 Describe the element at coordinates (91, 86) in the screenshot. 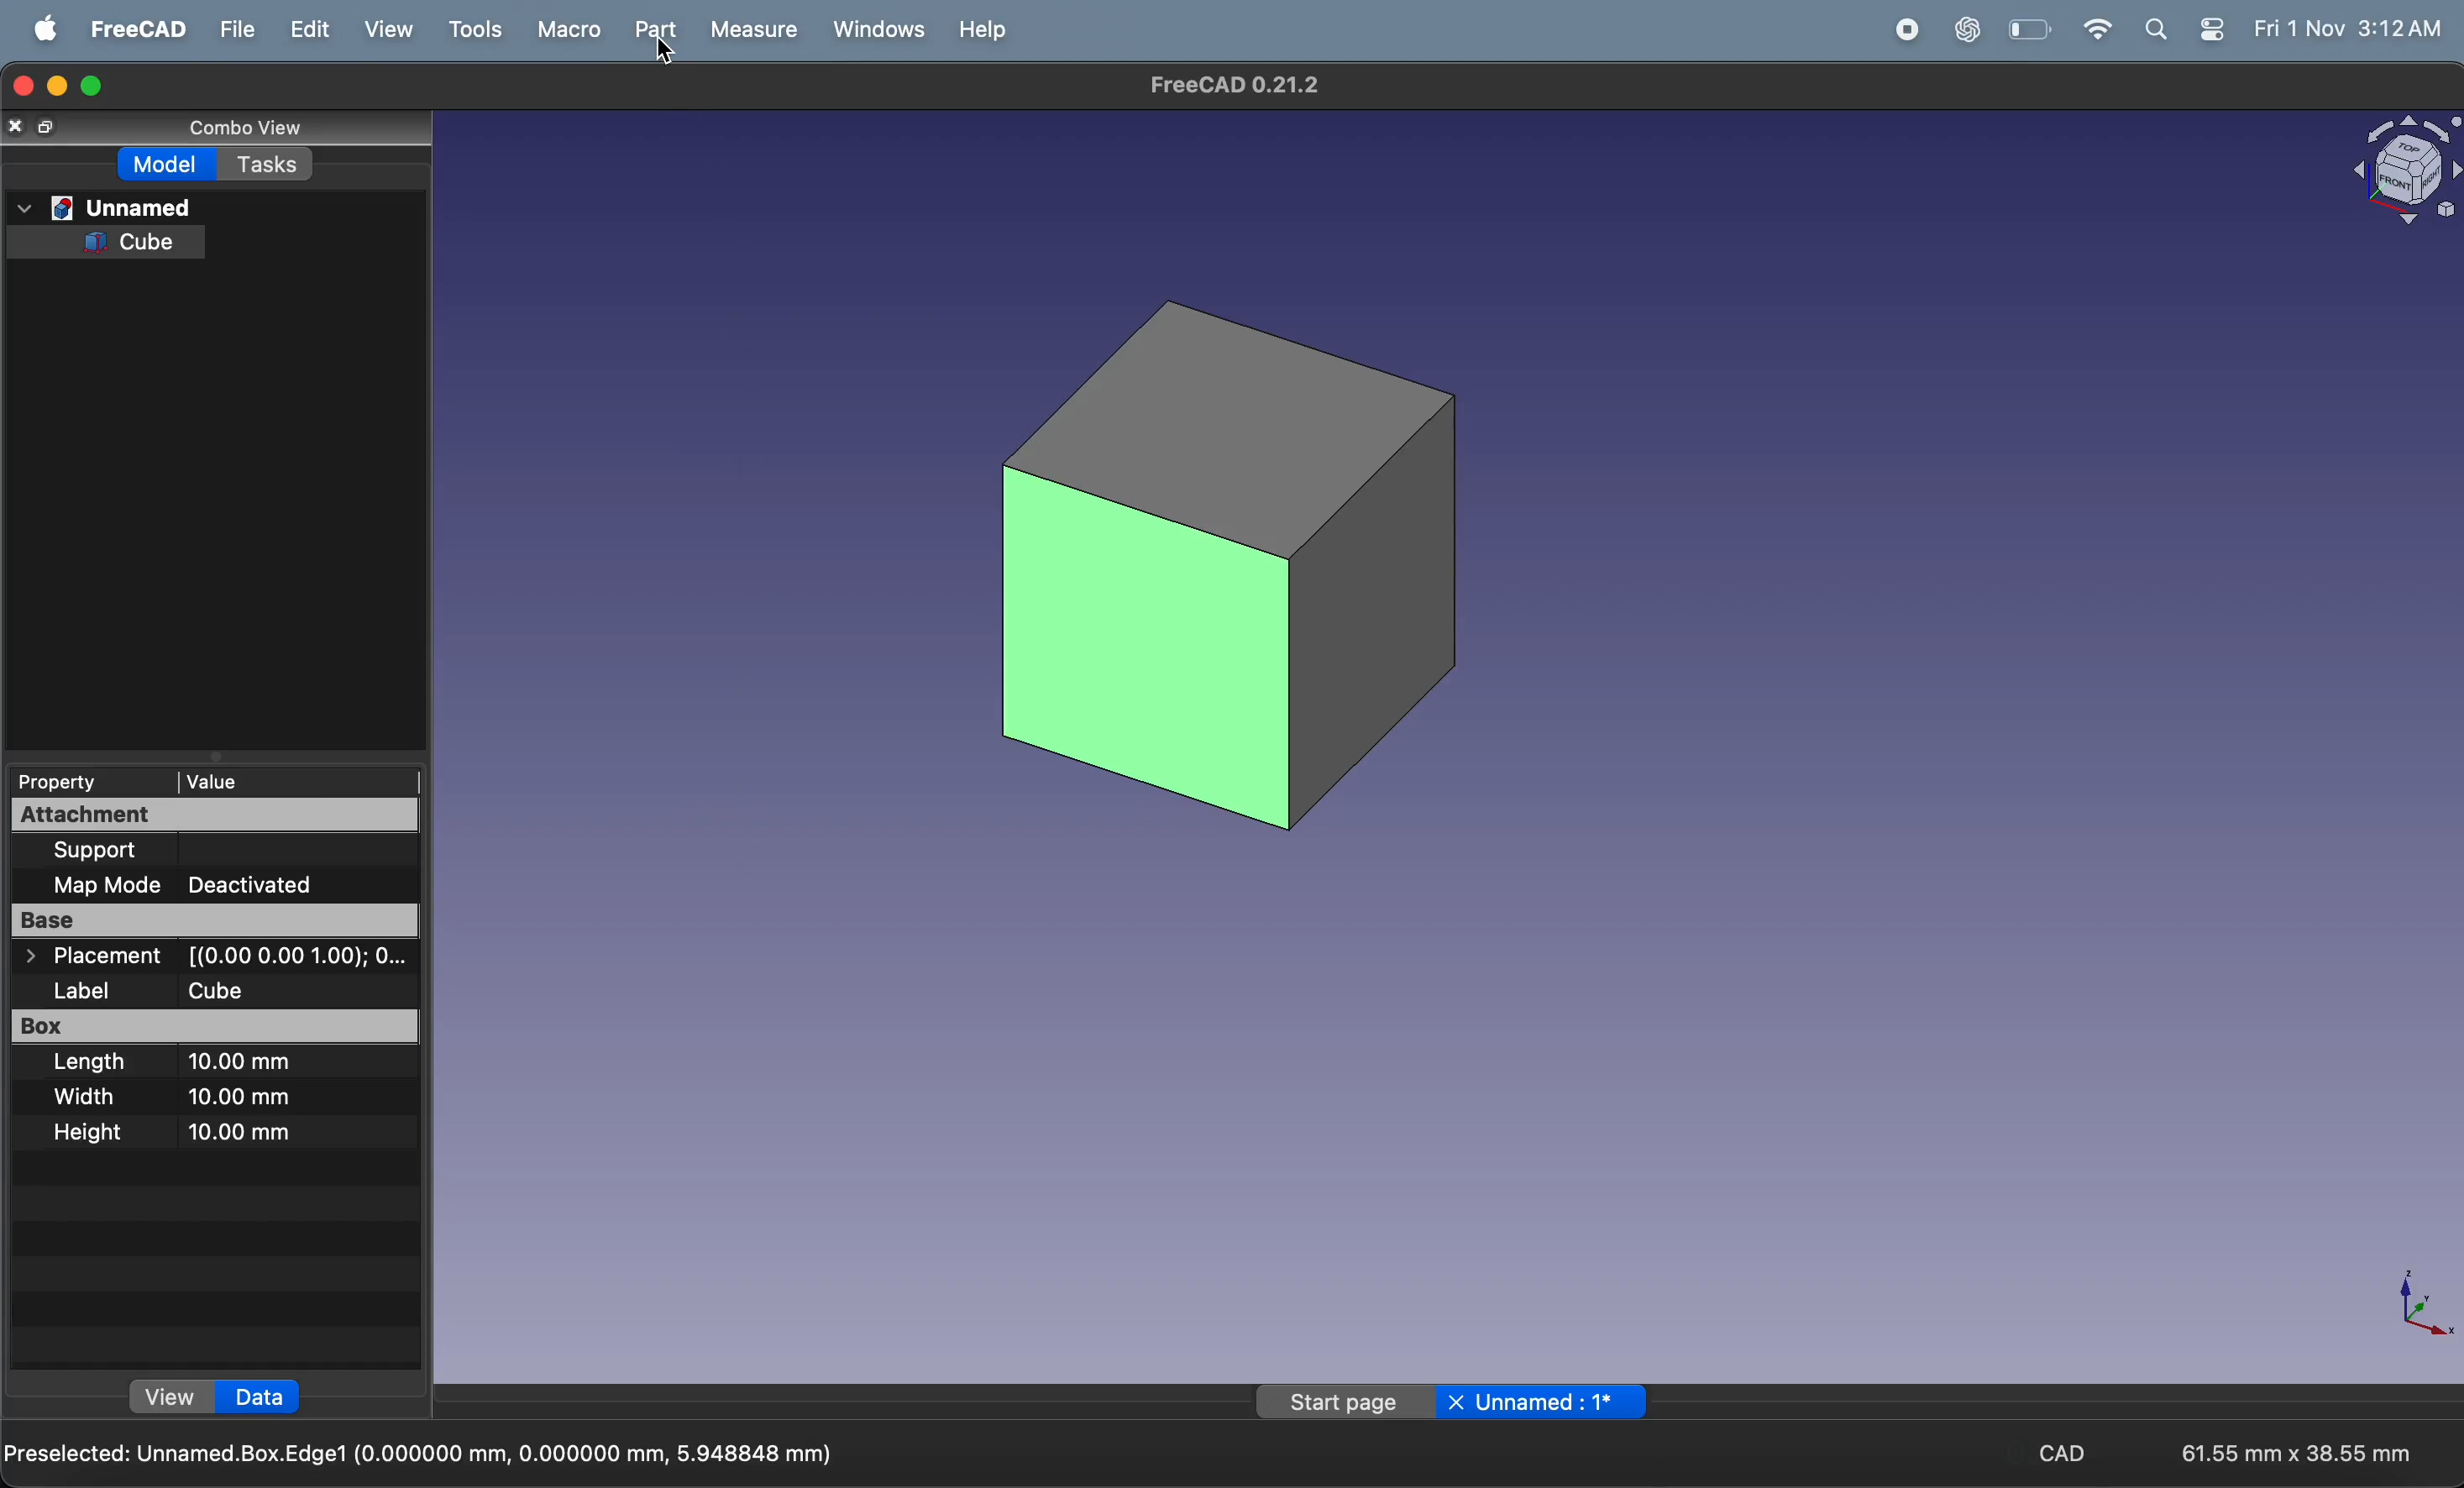

I see `maximize` at that location.